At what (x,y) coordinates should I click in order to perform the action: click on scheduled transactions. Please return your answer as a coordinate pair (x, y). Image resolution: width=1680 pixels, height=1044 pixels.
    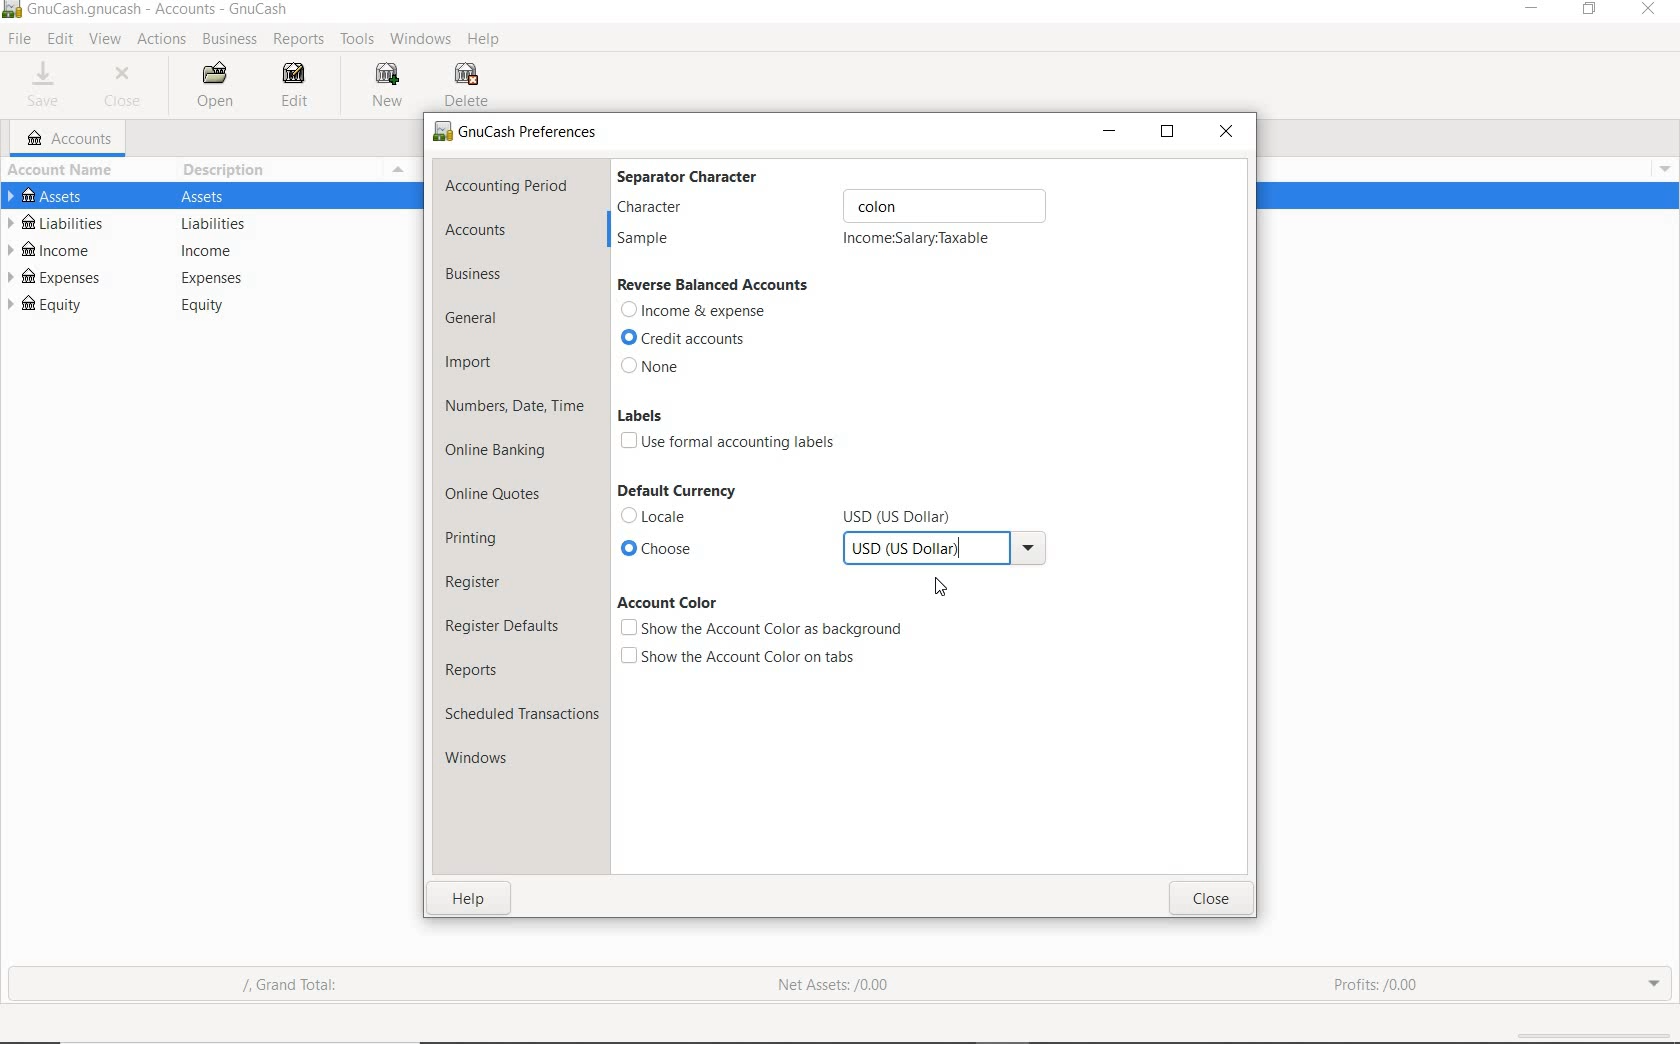
    Looking at the image, I should click on (521, 714).